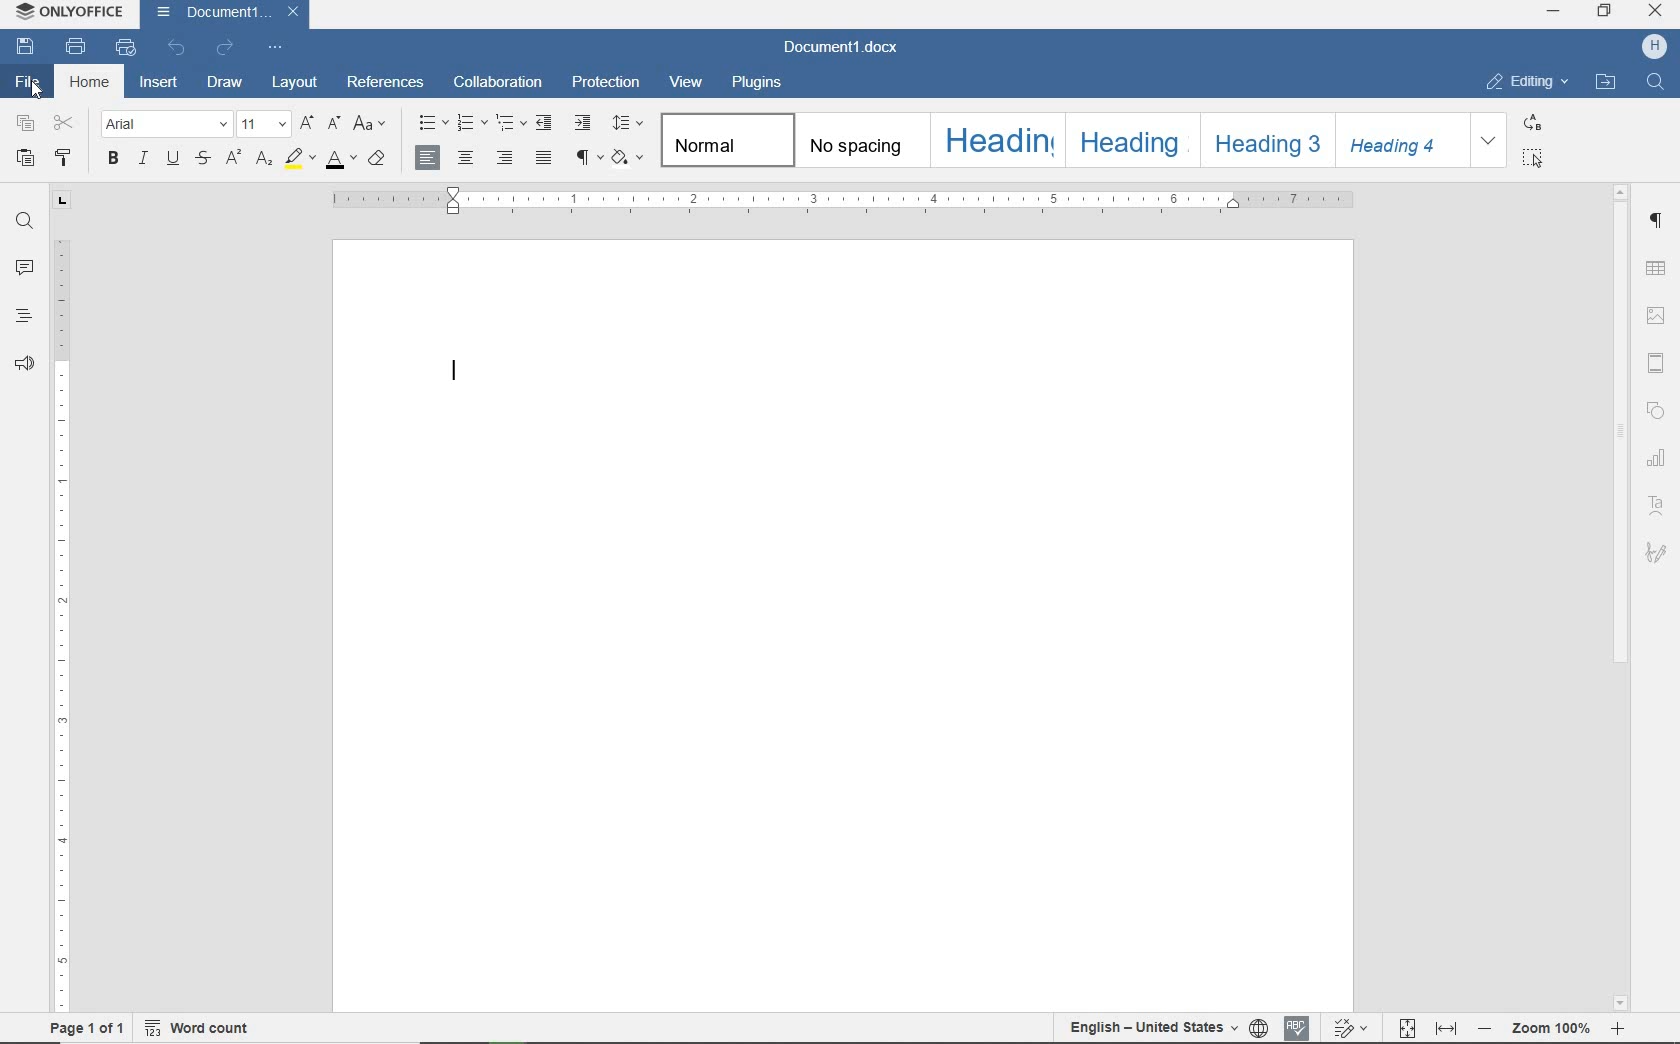 The image size is (1680, 1044). What do you see at coordinates (179, 51) in the screenshot?
I see `undo` at bounding box center [179, 51].